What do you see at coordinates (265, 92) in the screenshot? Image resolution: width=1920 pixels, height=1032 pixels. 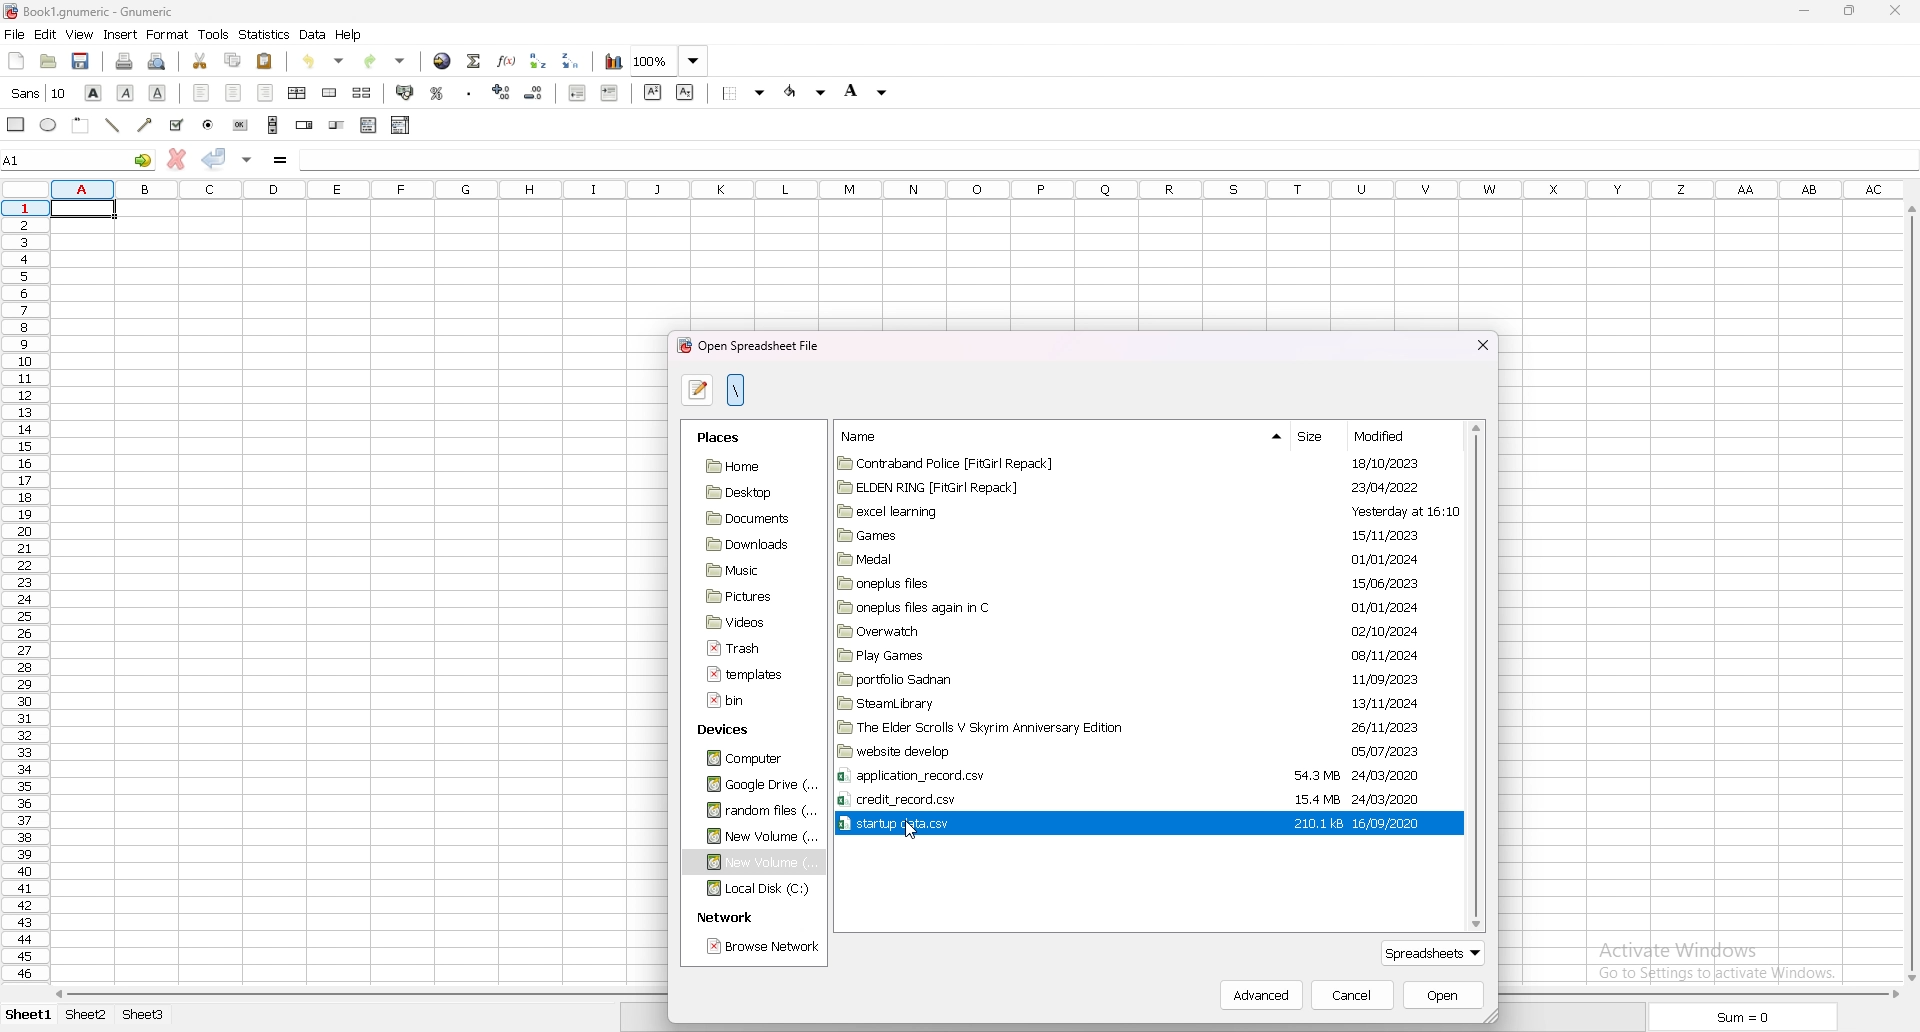 I see `right align` at bounding box center [265, 92].